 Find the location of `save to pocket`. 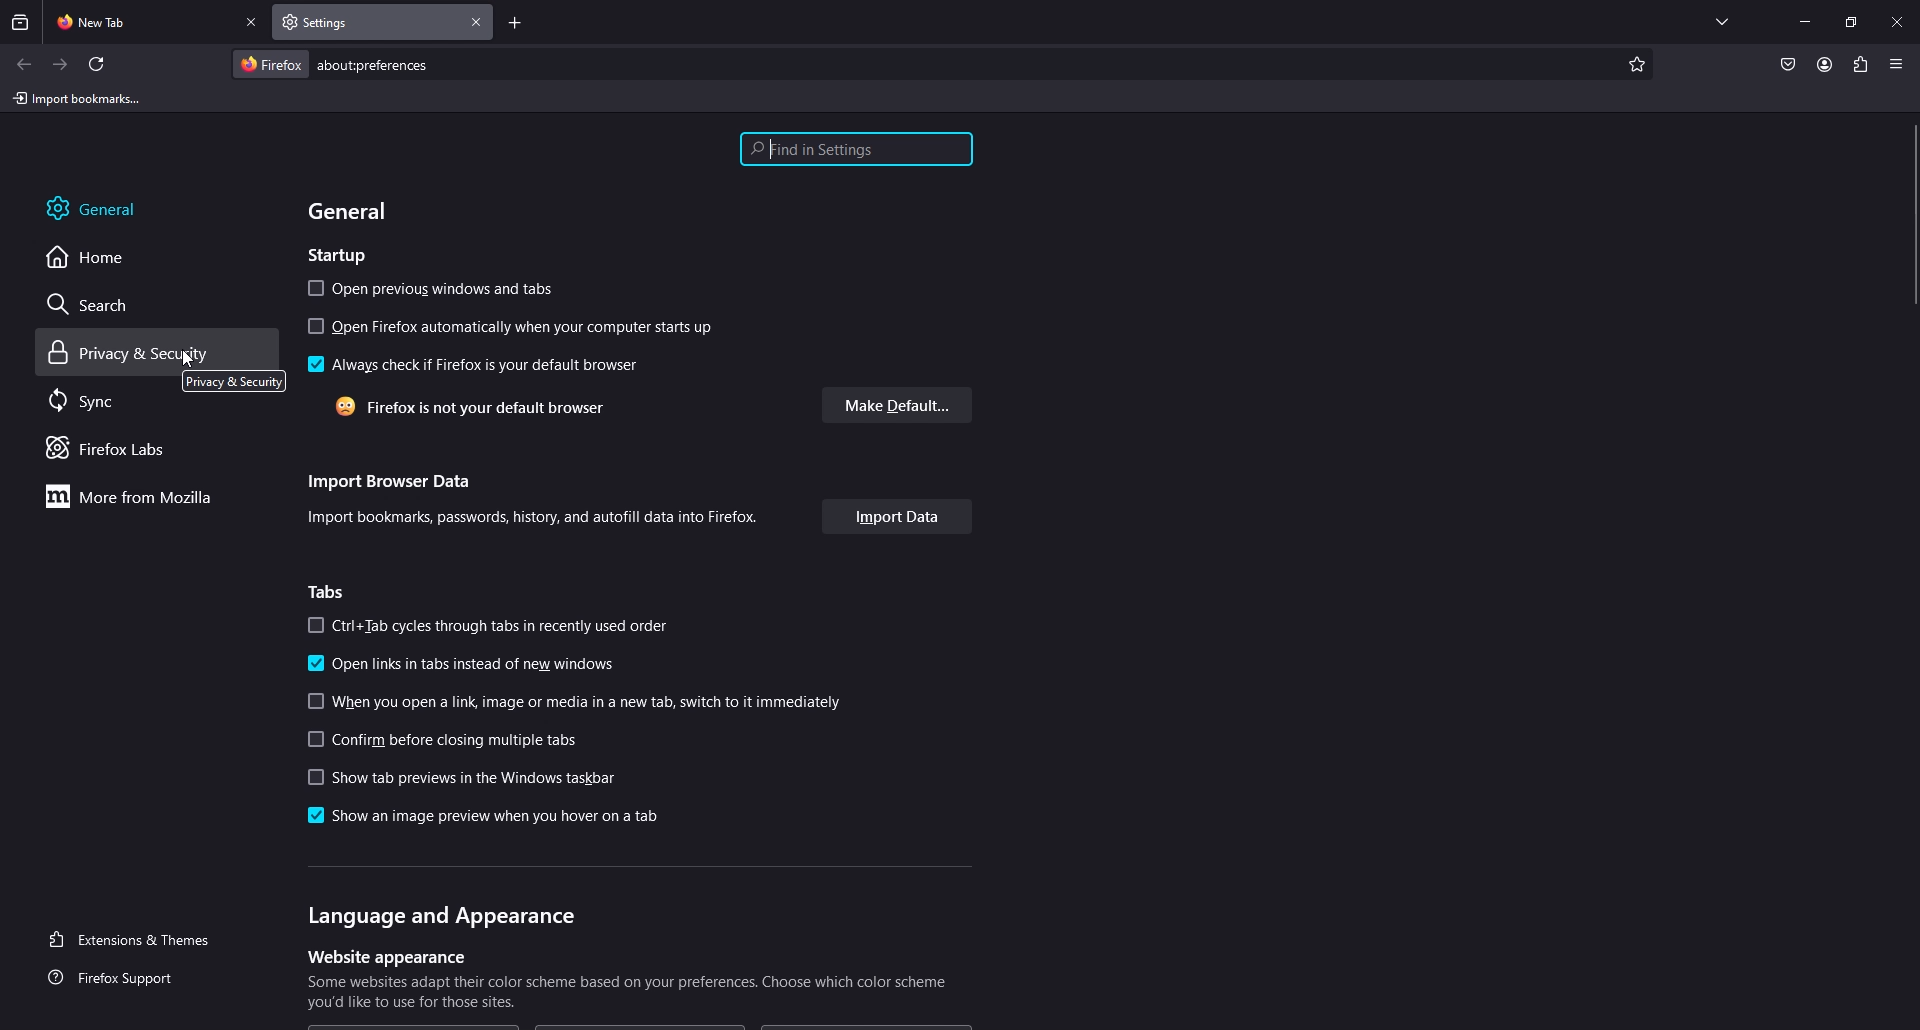

save to pocket is located at coordinates (1787, 66).